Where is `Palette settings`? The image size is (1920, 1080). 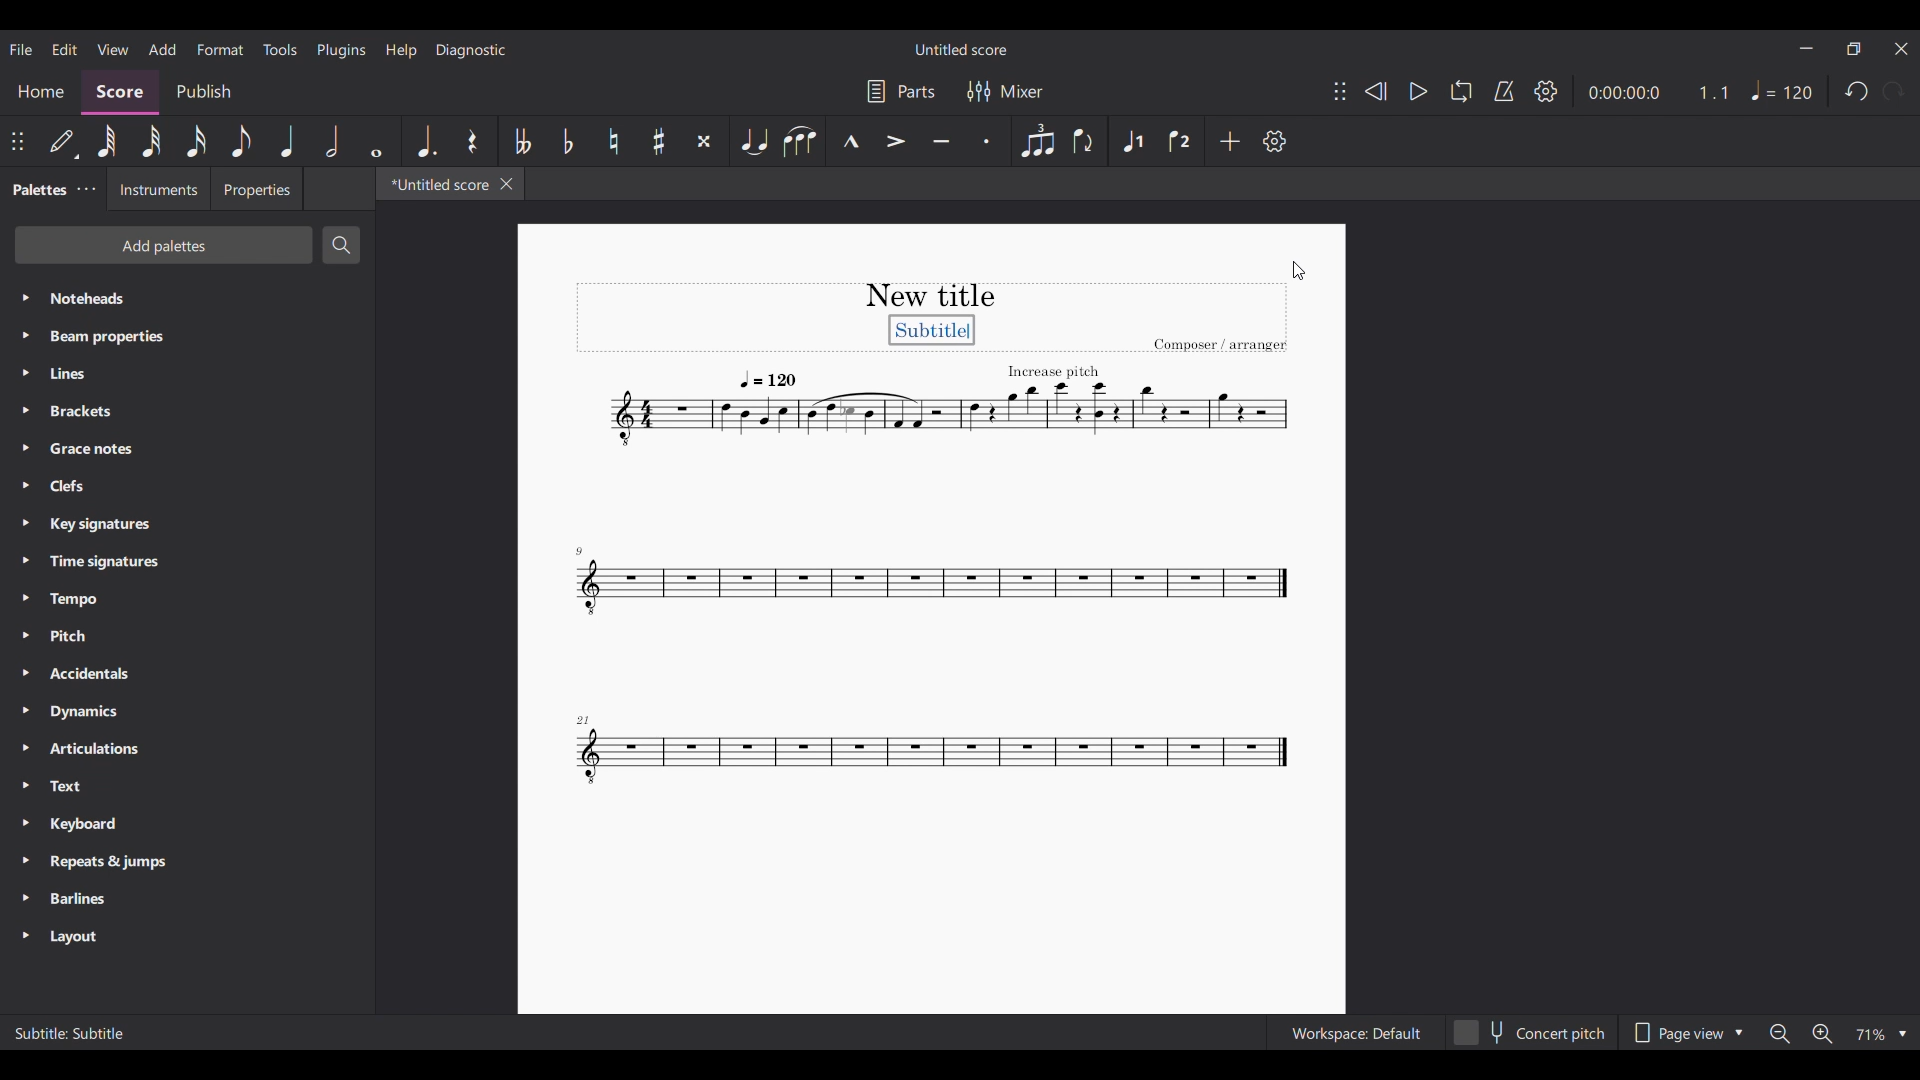
Palette settings is located at coordinates (86, 189).